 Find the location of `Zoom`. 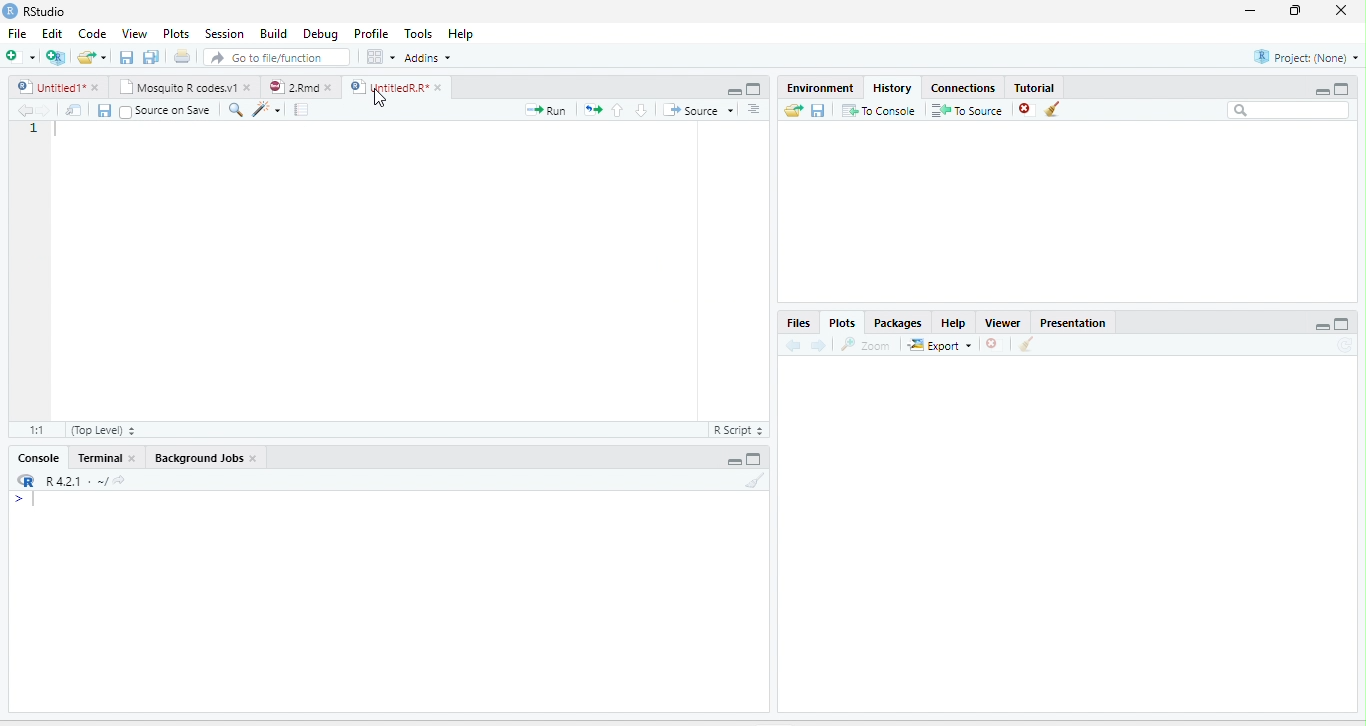

Zoom is located at coordinates (867, 344).